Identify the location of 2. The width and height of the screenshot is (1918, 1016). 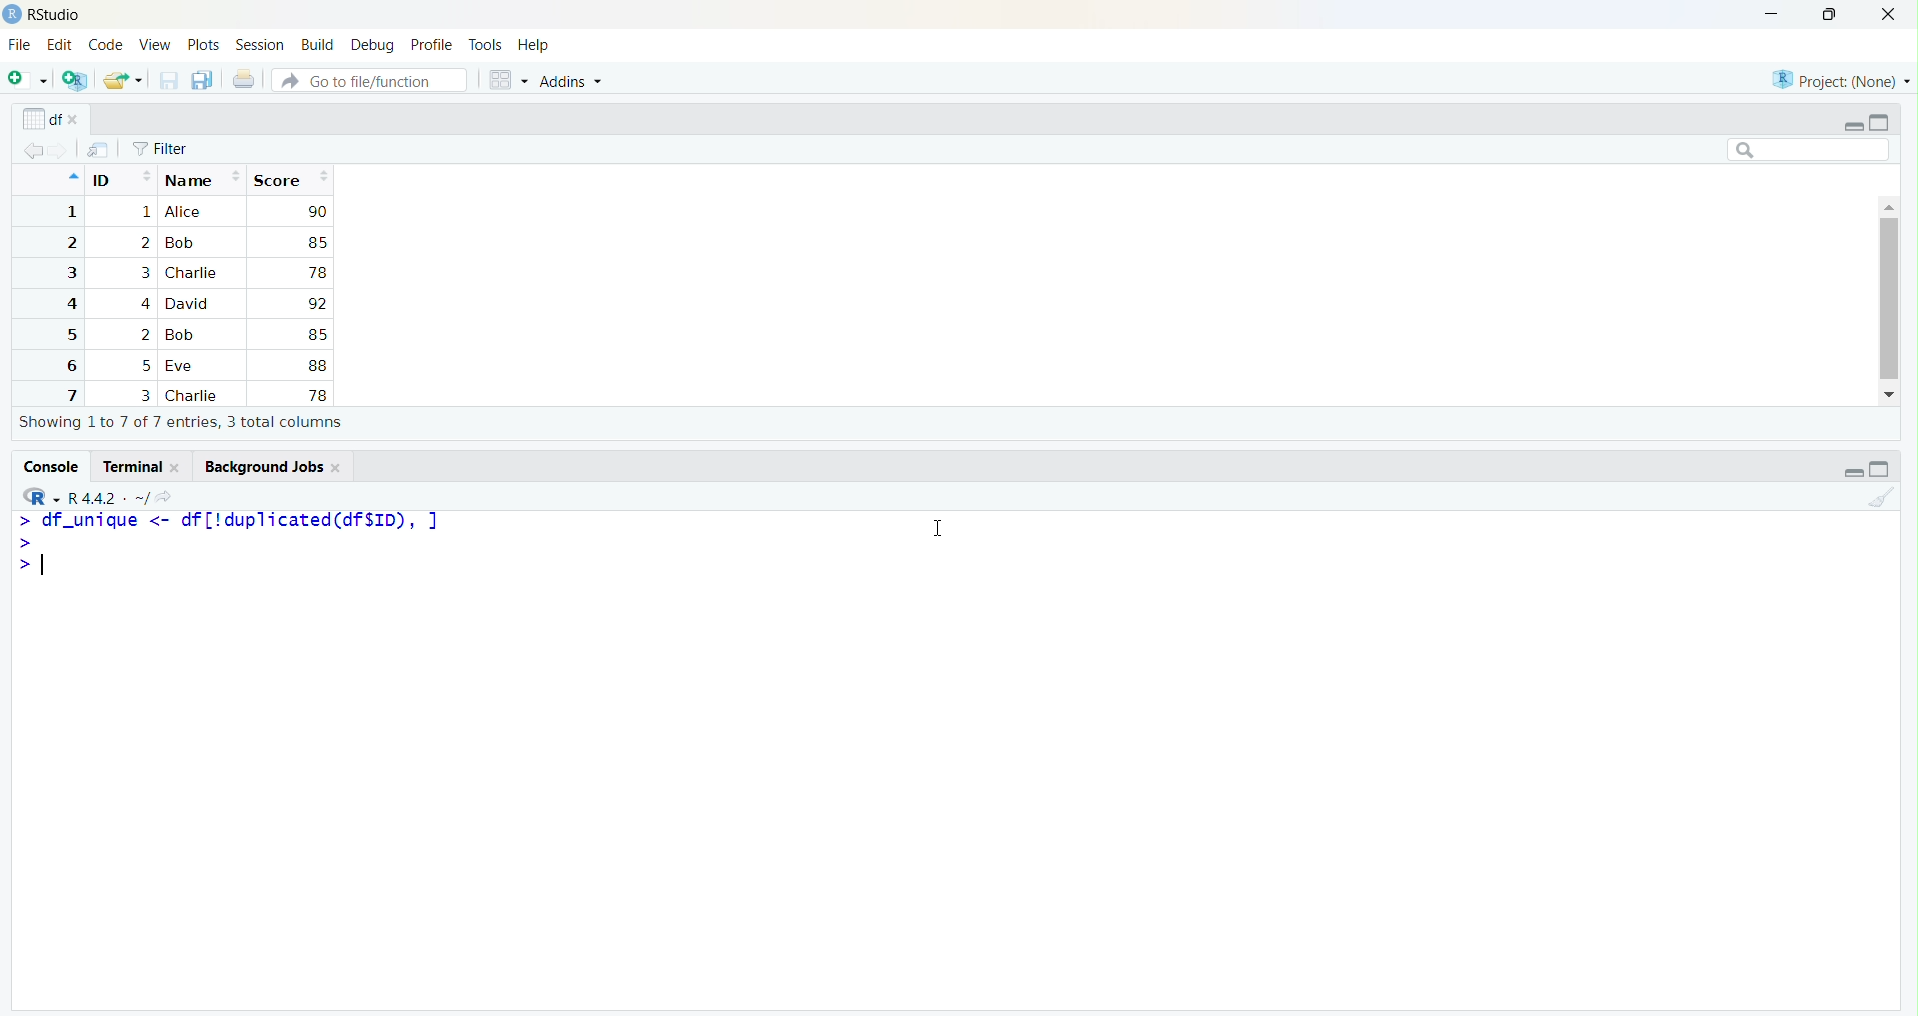
(144, 242).